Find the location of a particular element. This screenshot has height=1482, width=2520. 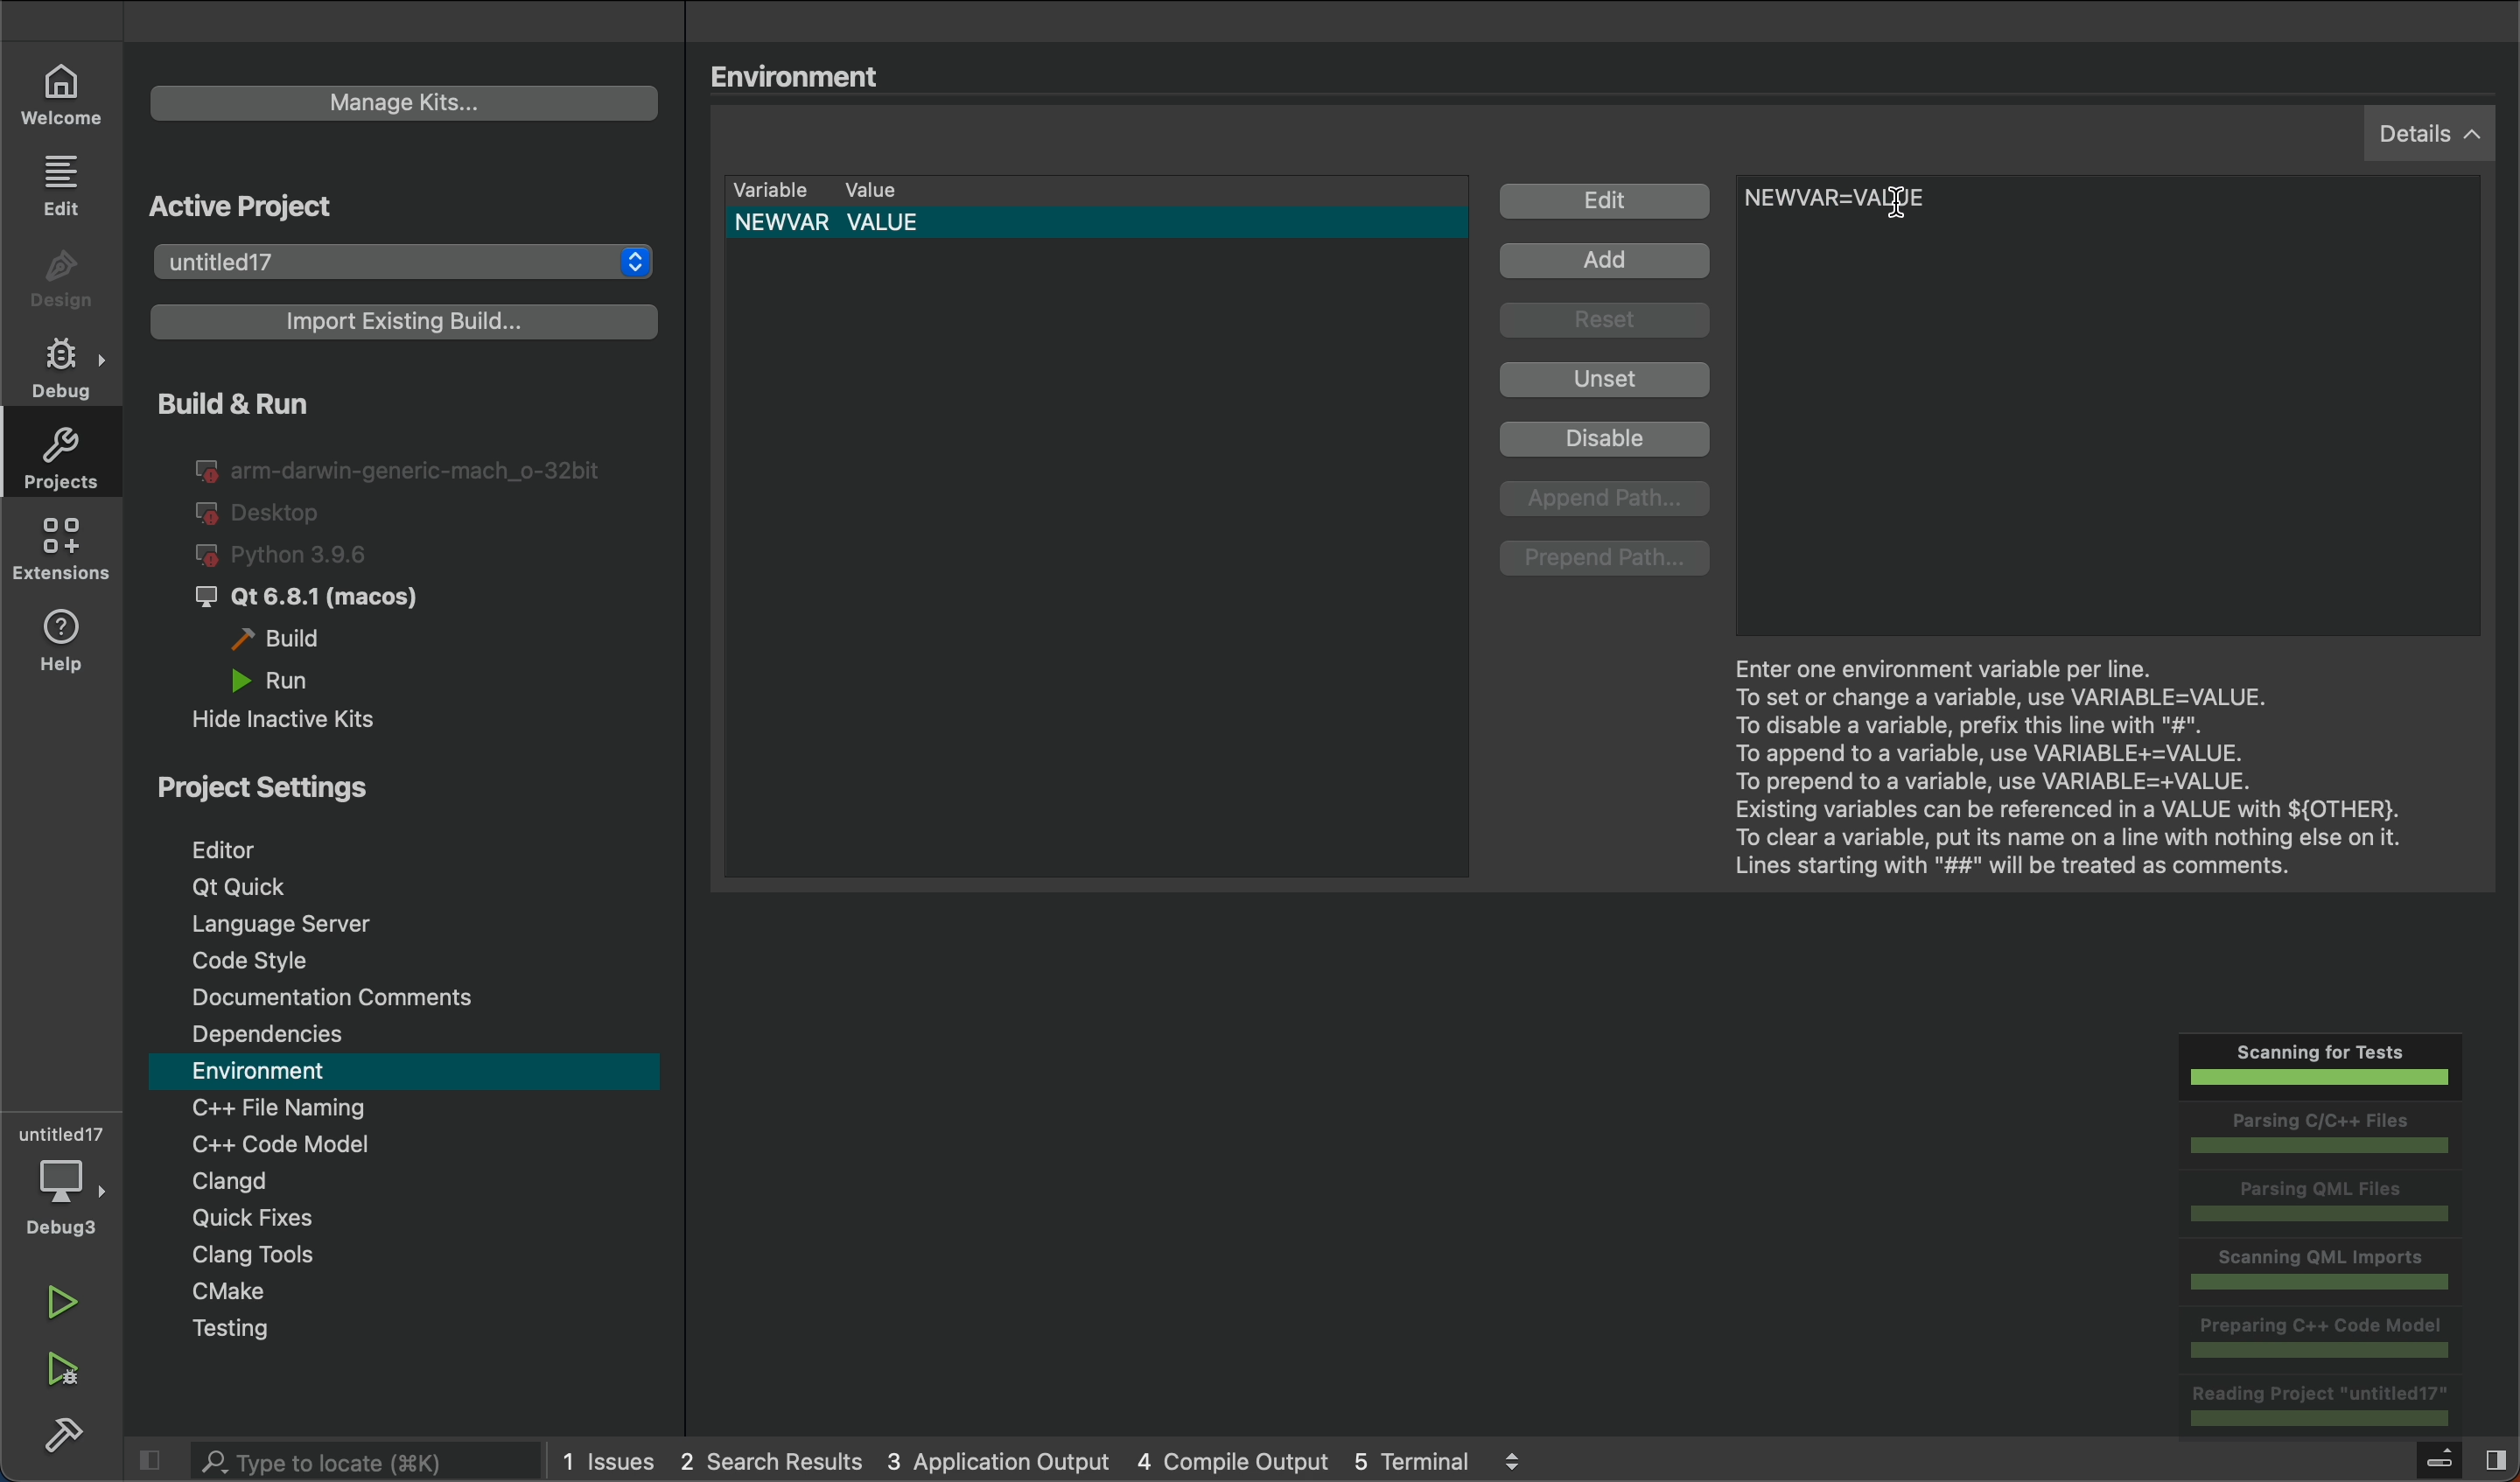

3 application output is located at coordinates (996, 1460).